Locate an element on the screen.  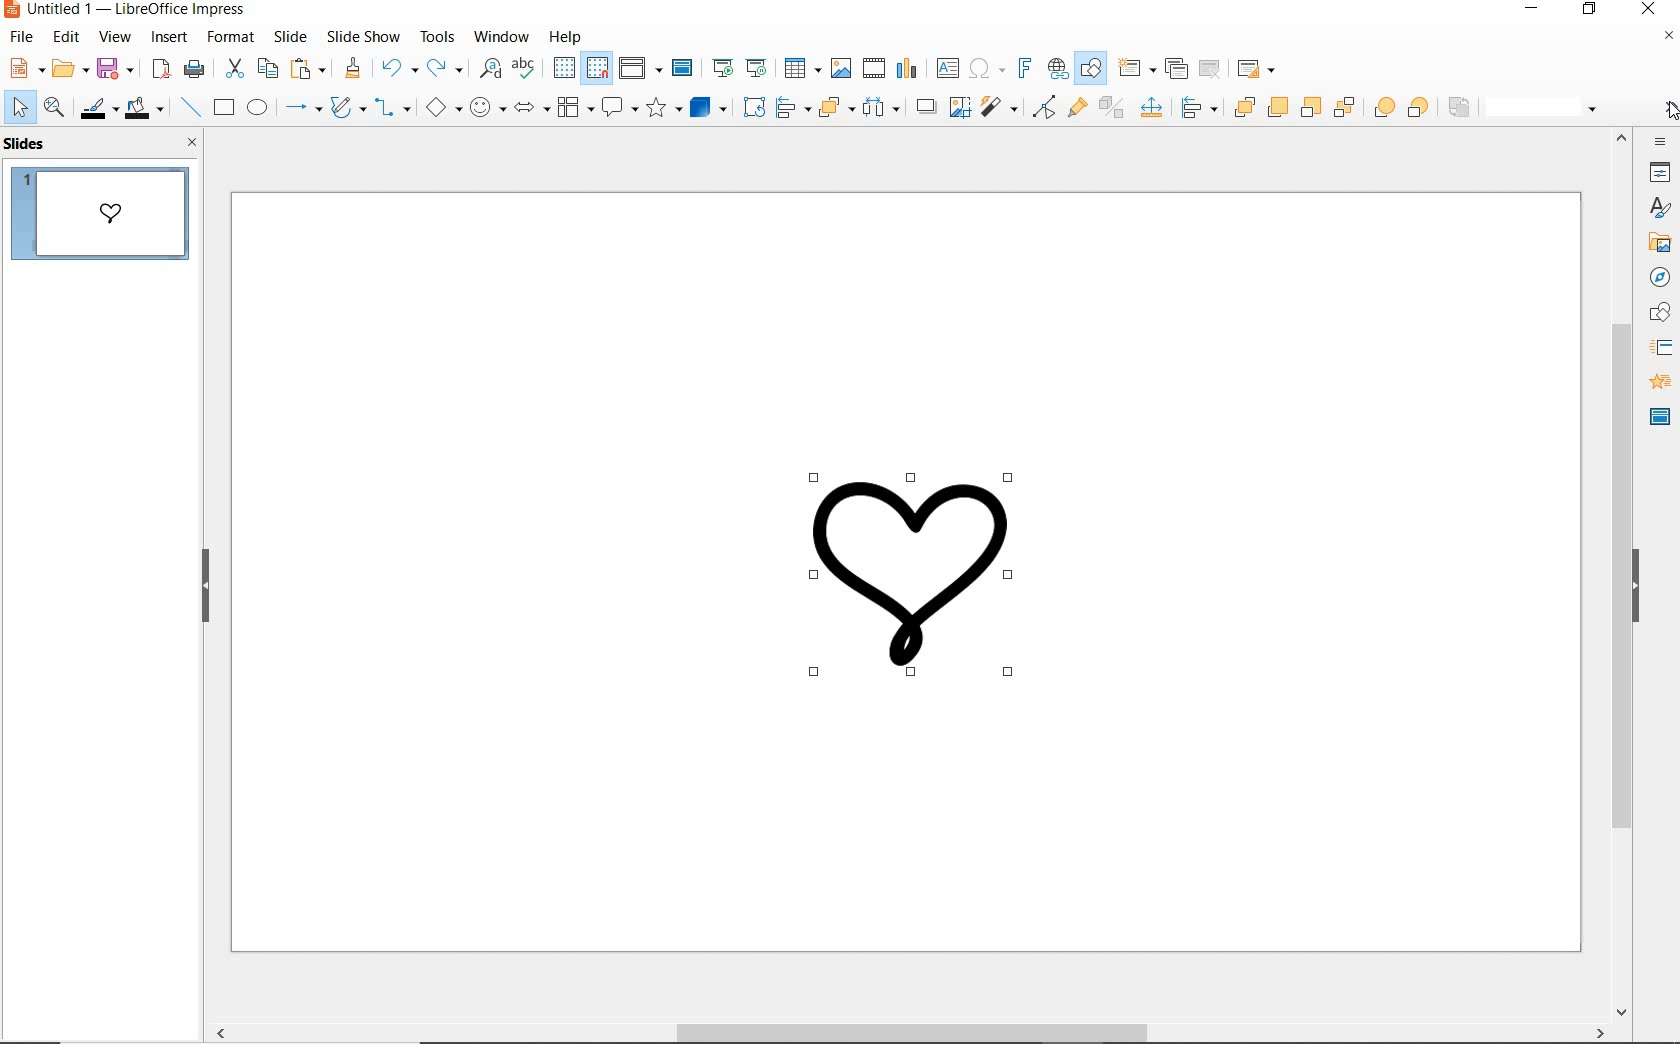
rotate is located at coordinates (754, 107).